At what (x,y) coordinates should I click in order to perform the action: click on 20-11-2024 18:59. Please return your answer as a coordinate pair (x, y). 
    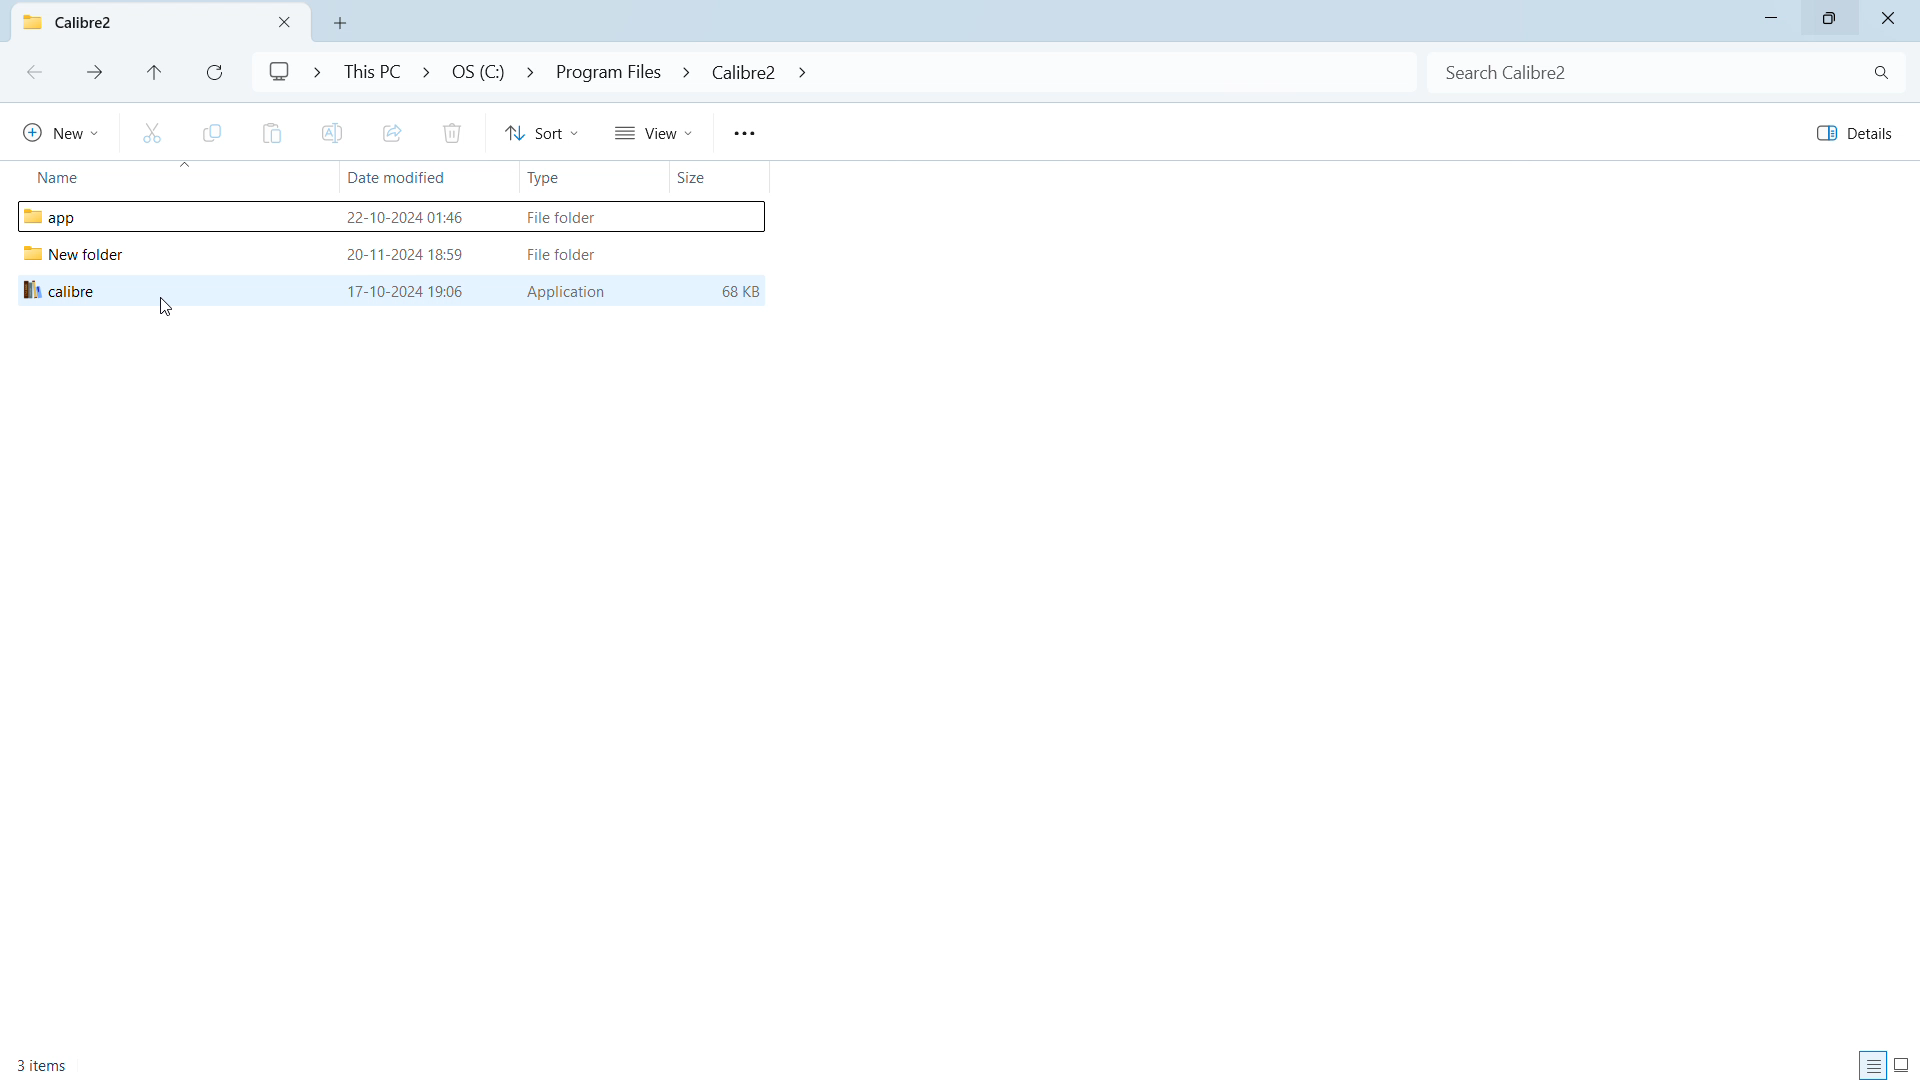
    Looking at the image, I should click on (407, 253).